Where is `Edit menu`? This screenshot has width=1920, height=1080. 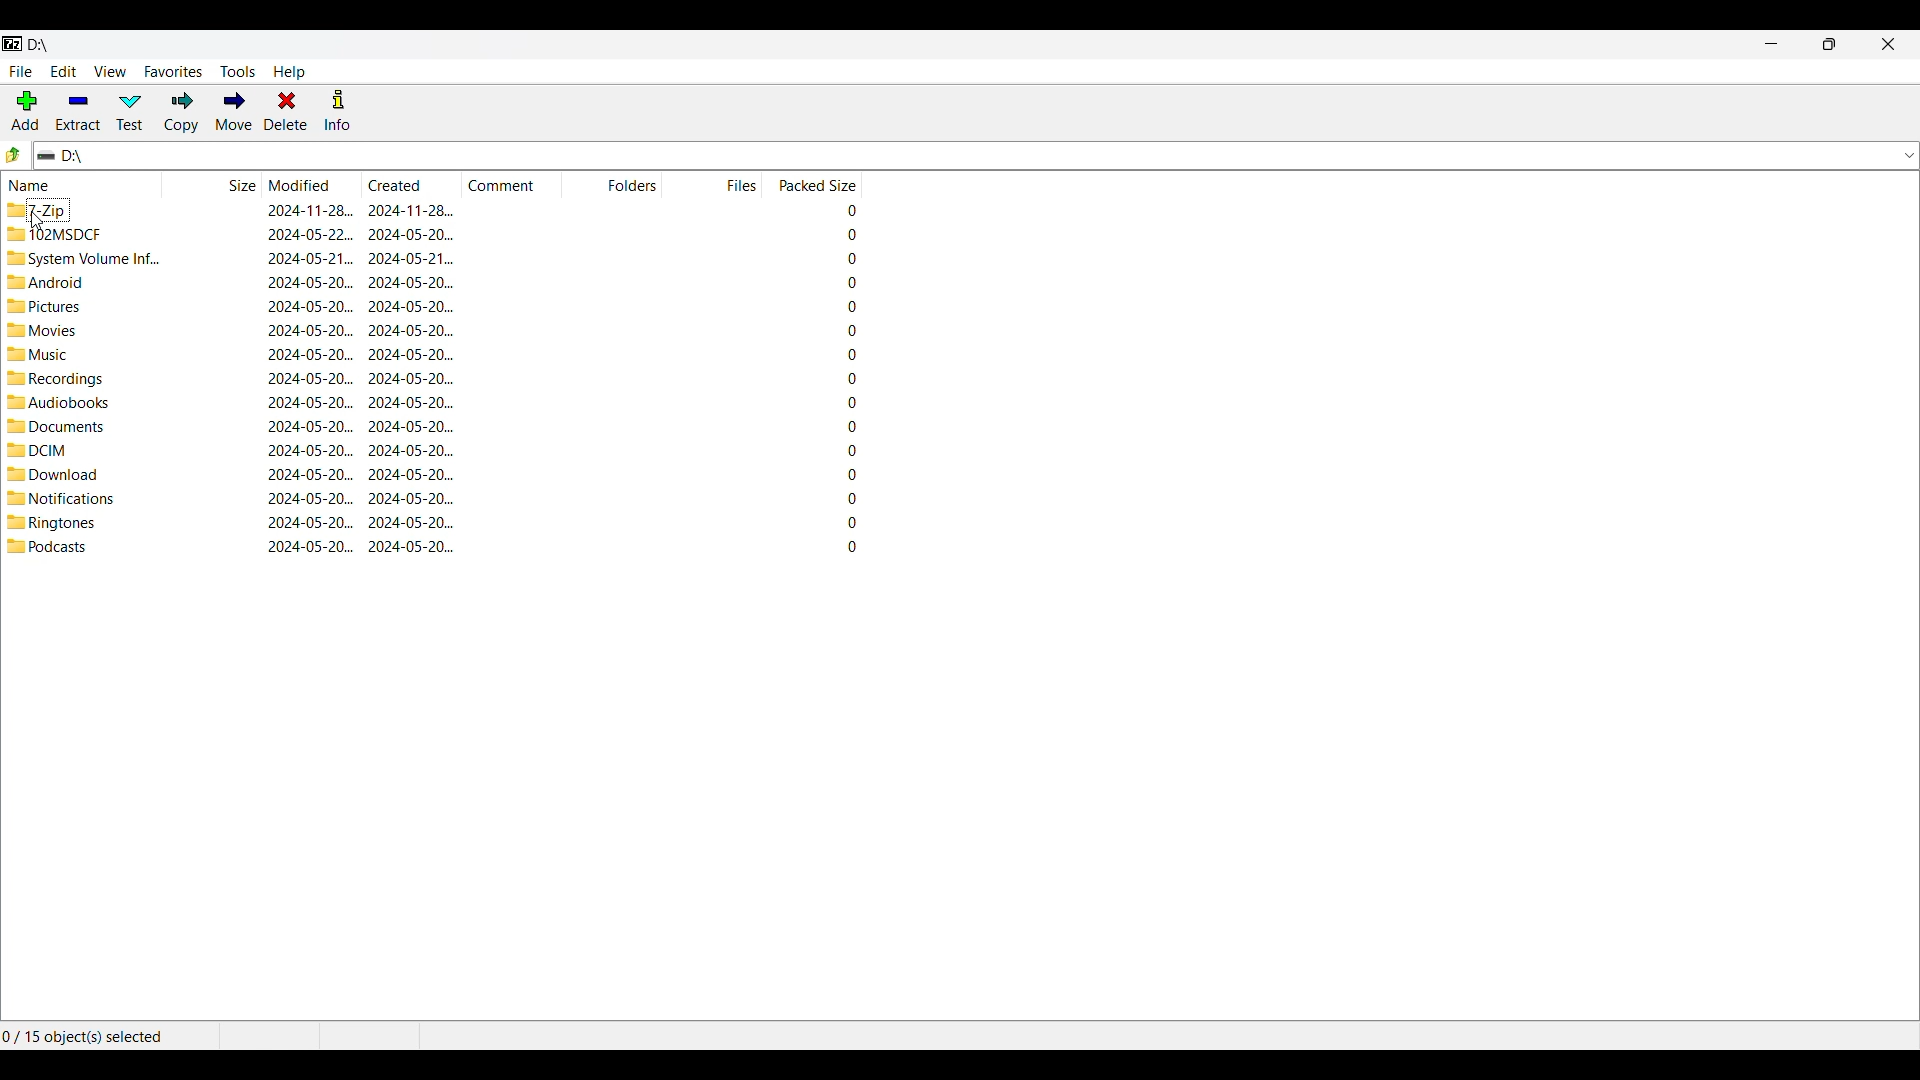
Edit menu is located at coordinates (64, 71).